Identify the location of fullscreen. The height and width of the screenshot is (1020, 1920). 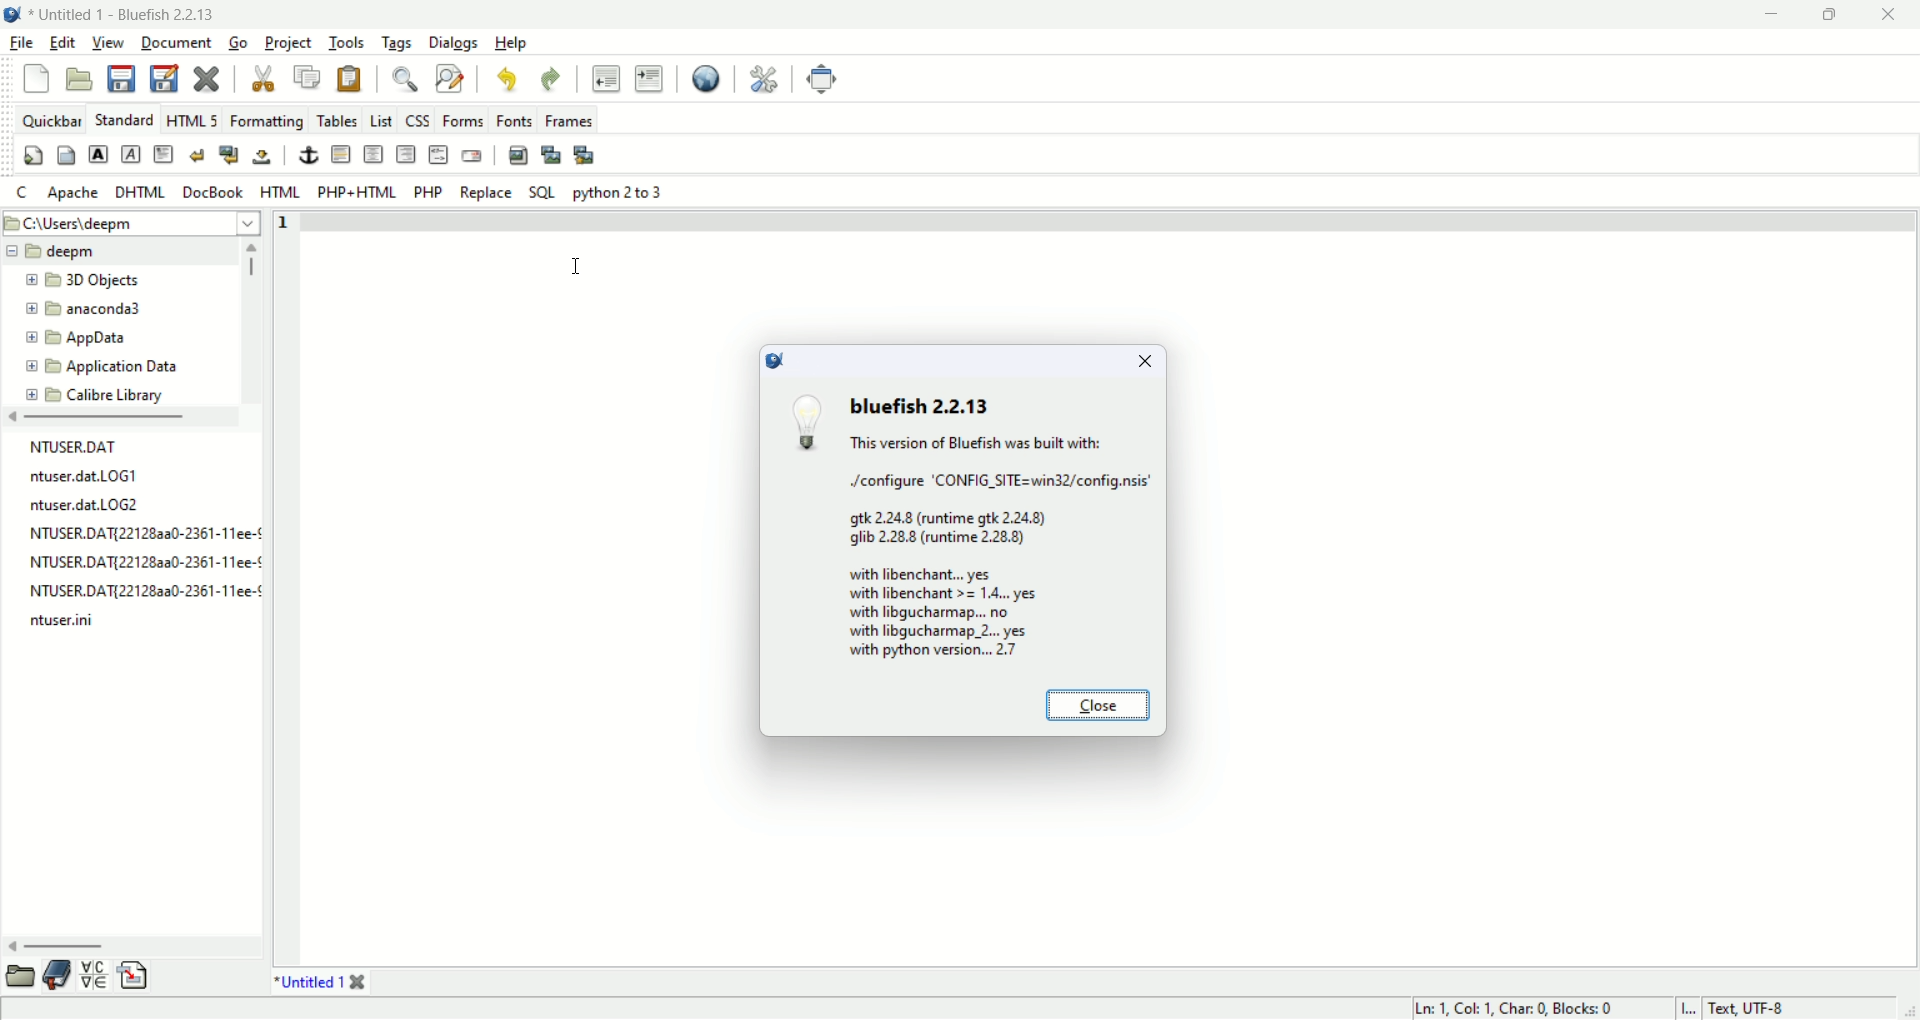
(820, 81).